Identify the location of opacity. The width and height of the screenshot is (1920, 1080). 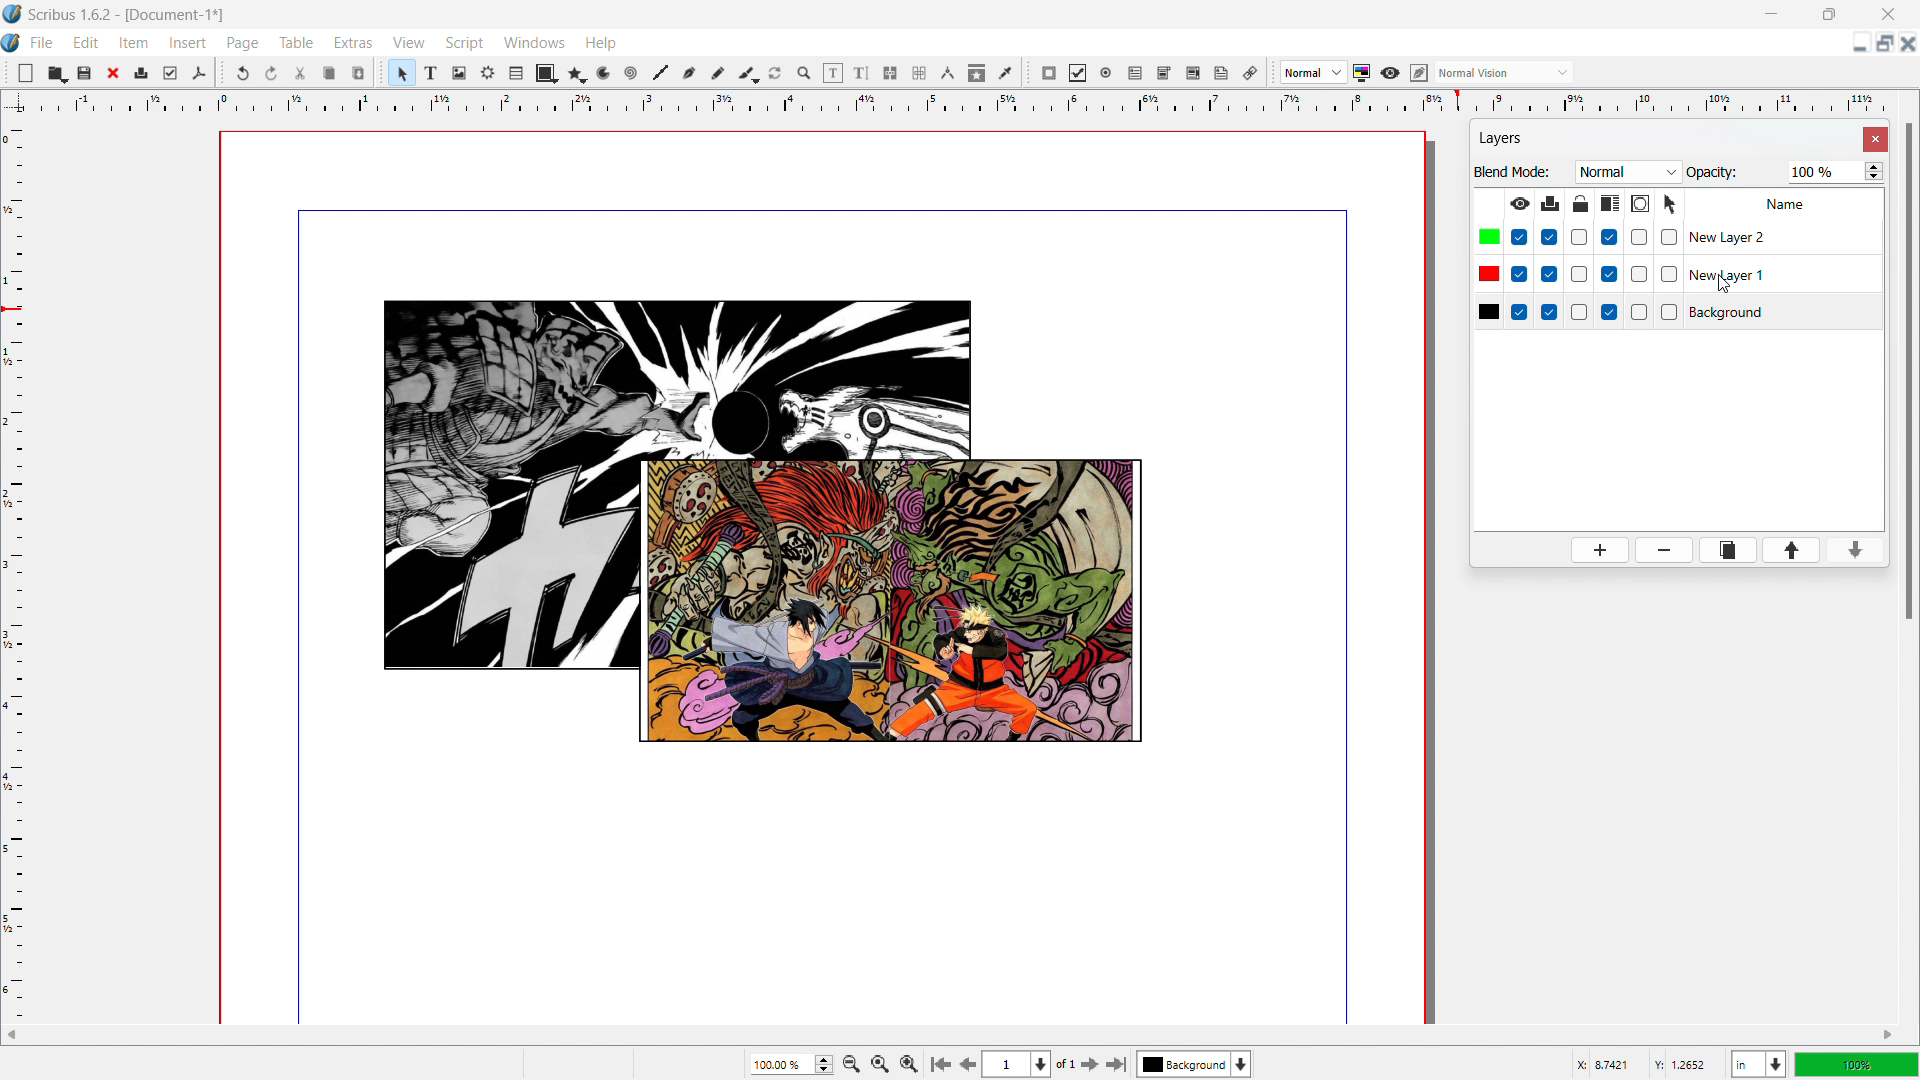
(1836, 171).